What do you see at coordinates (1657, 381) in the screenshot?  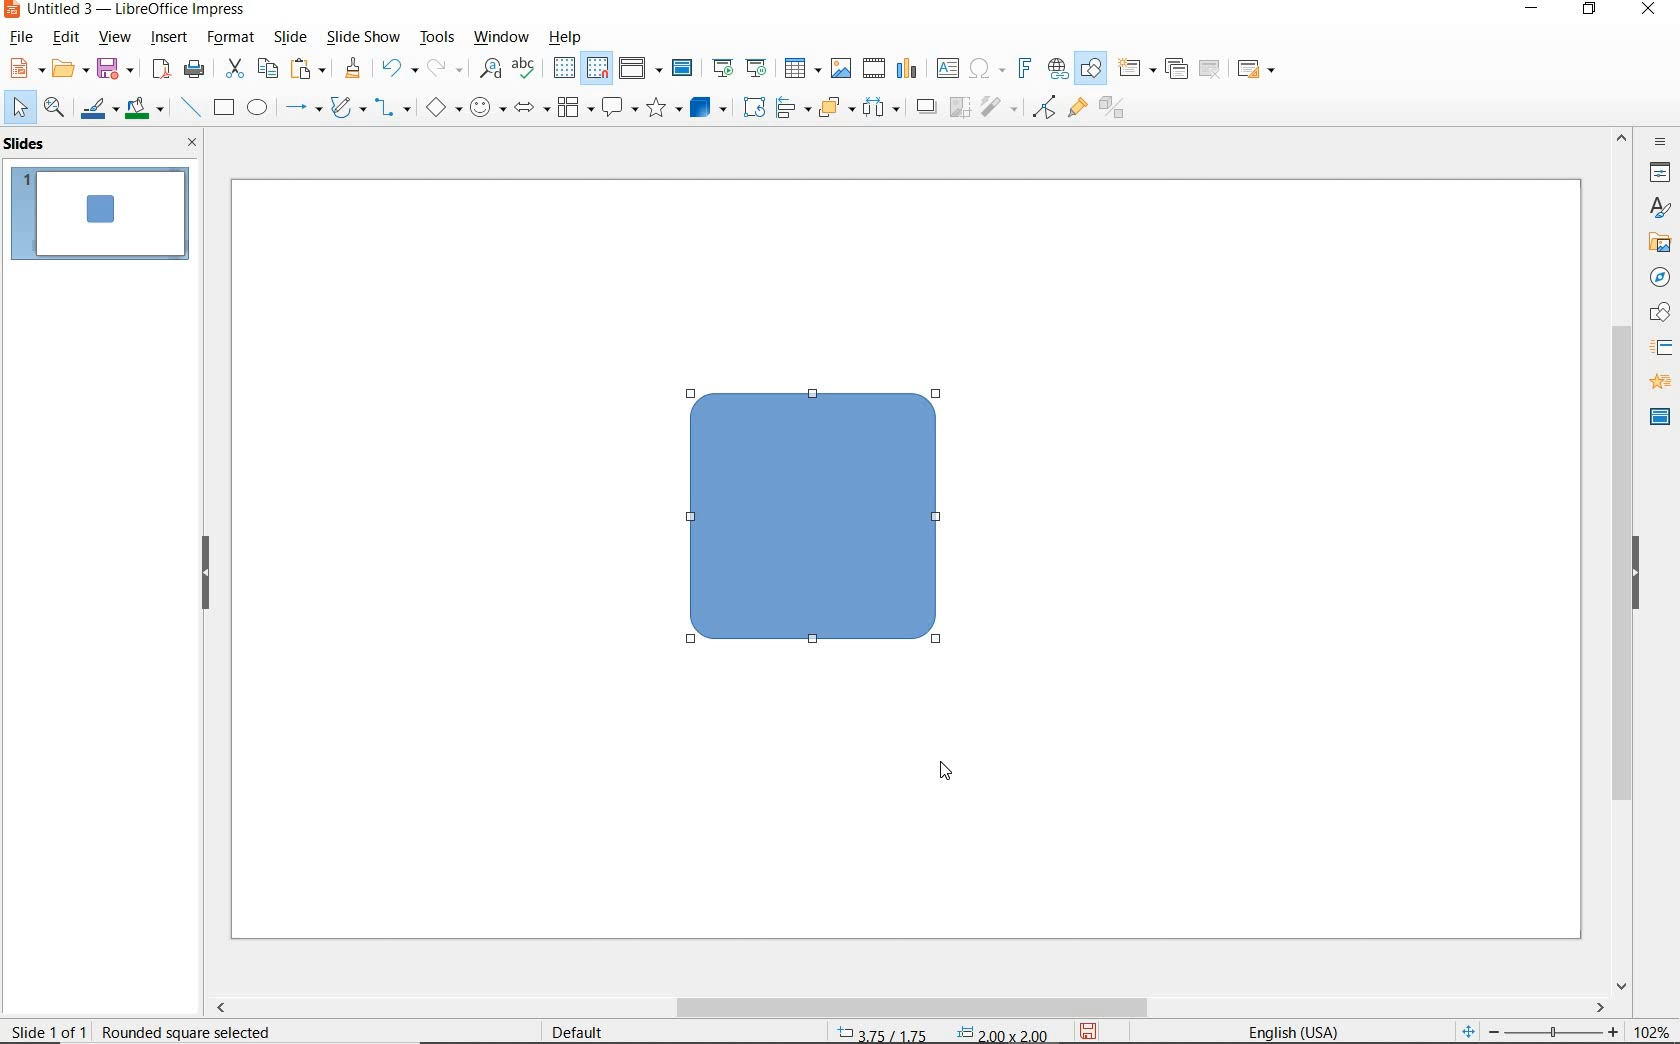 I see `animation` at bounding box center [1657, 381].